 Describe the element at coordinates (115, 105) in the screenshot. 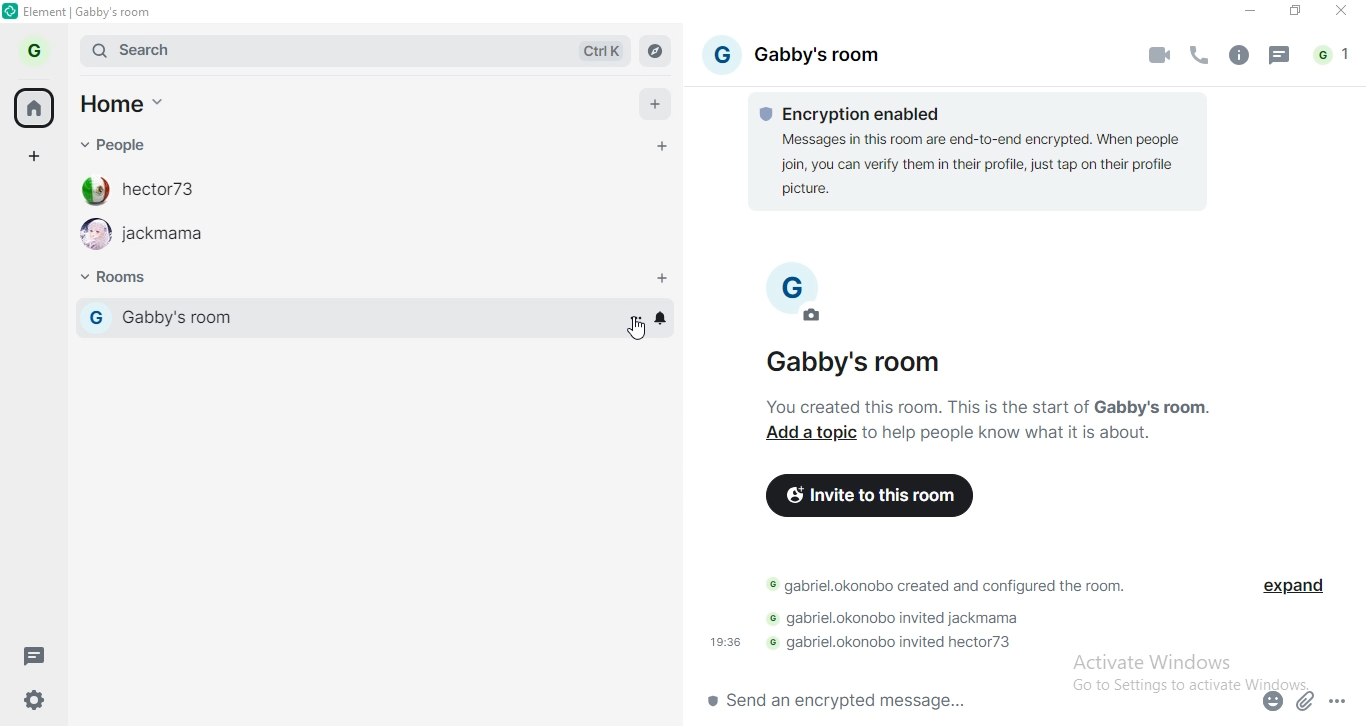

I see `home` at that location.